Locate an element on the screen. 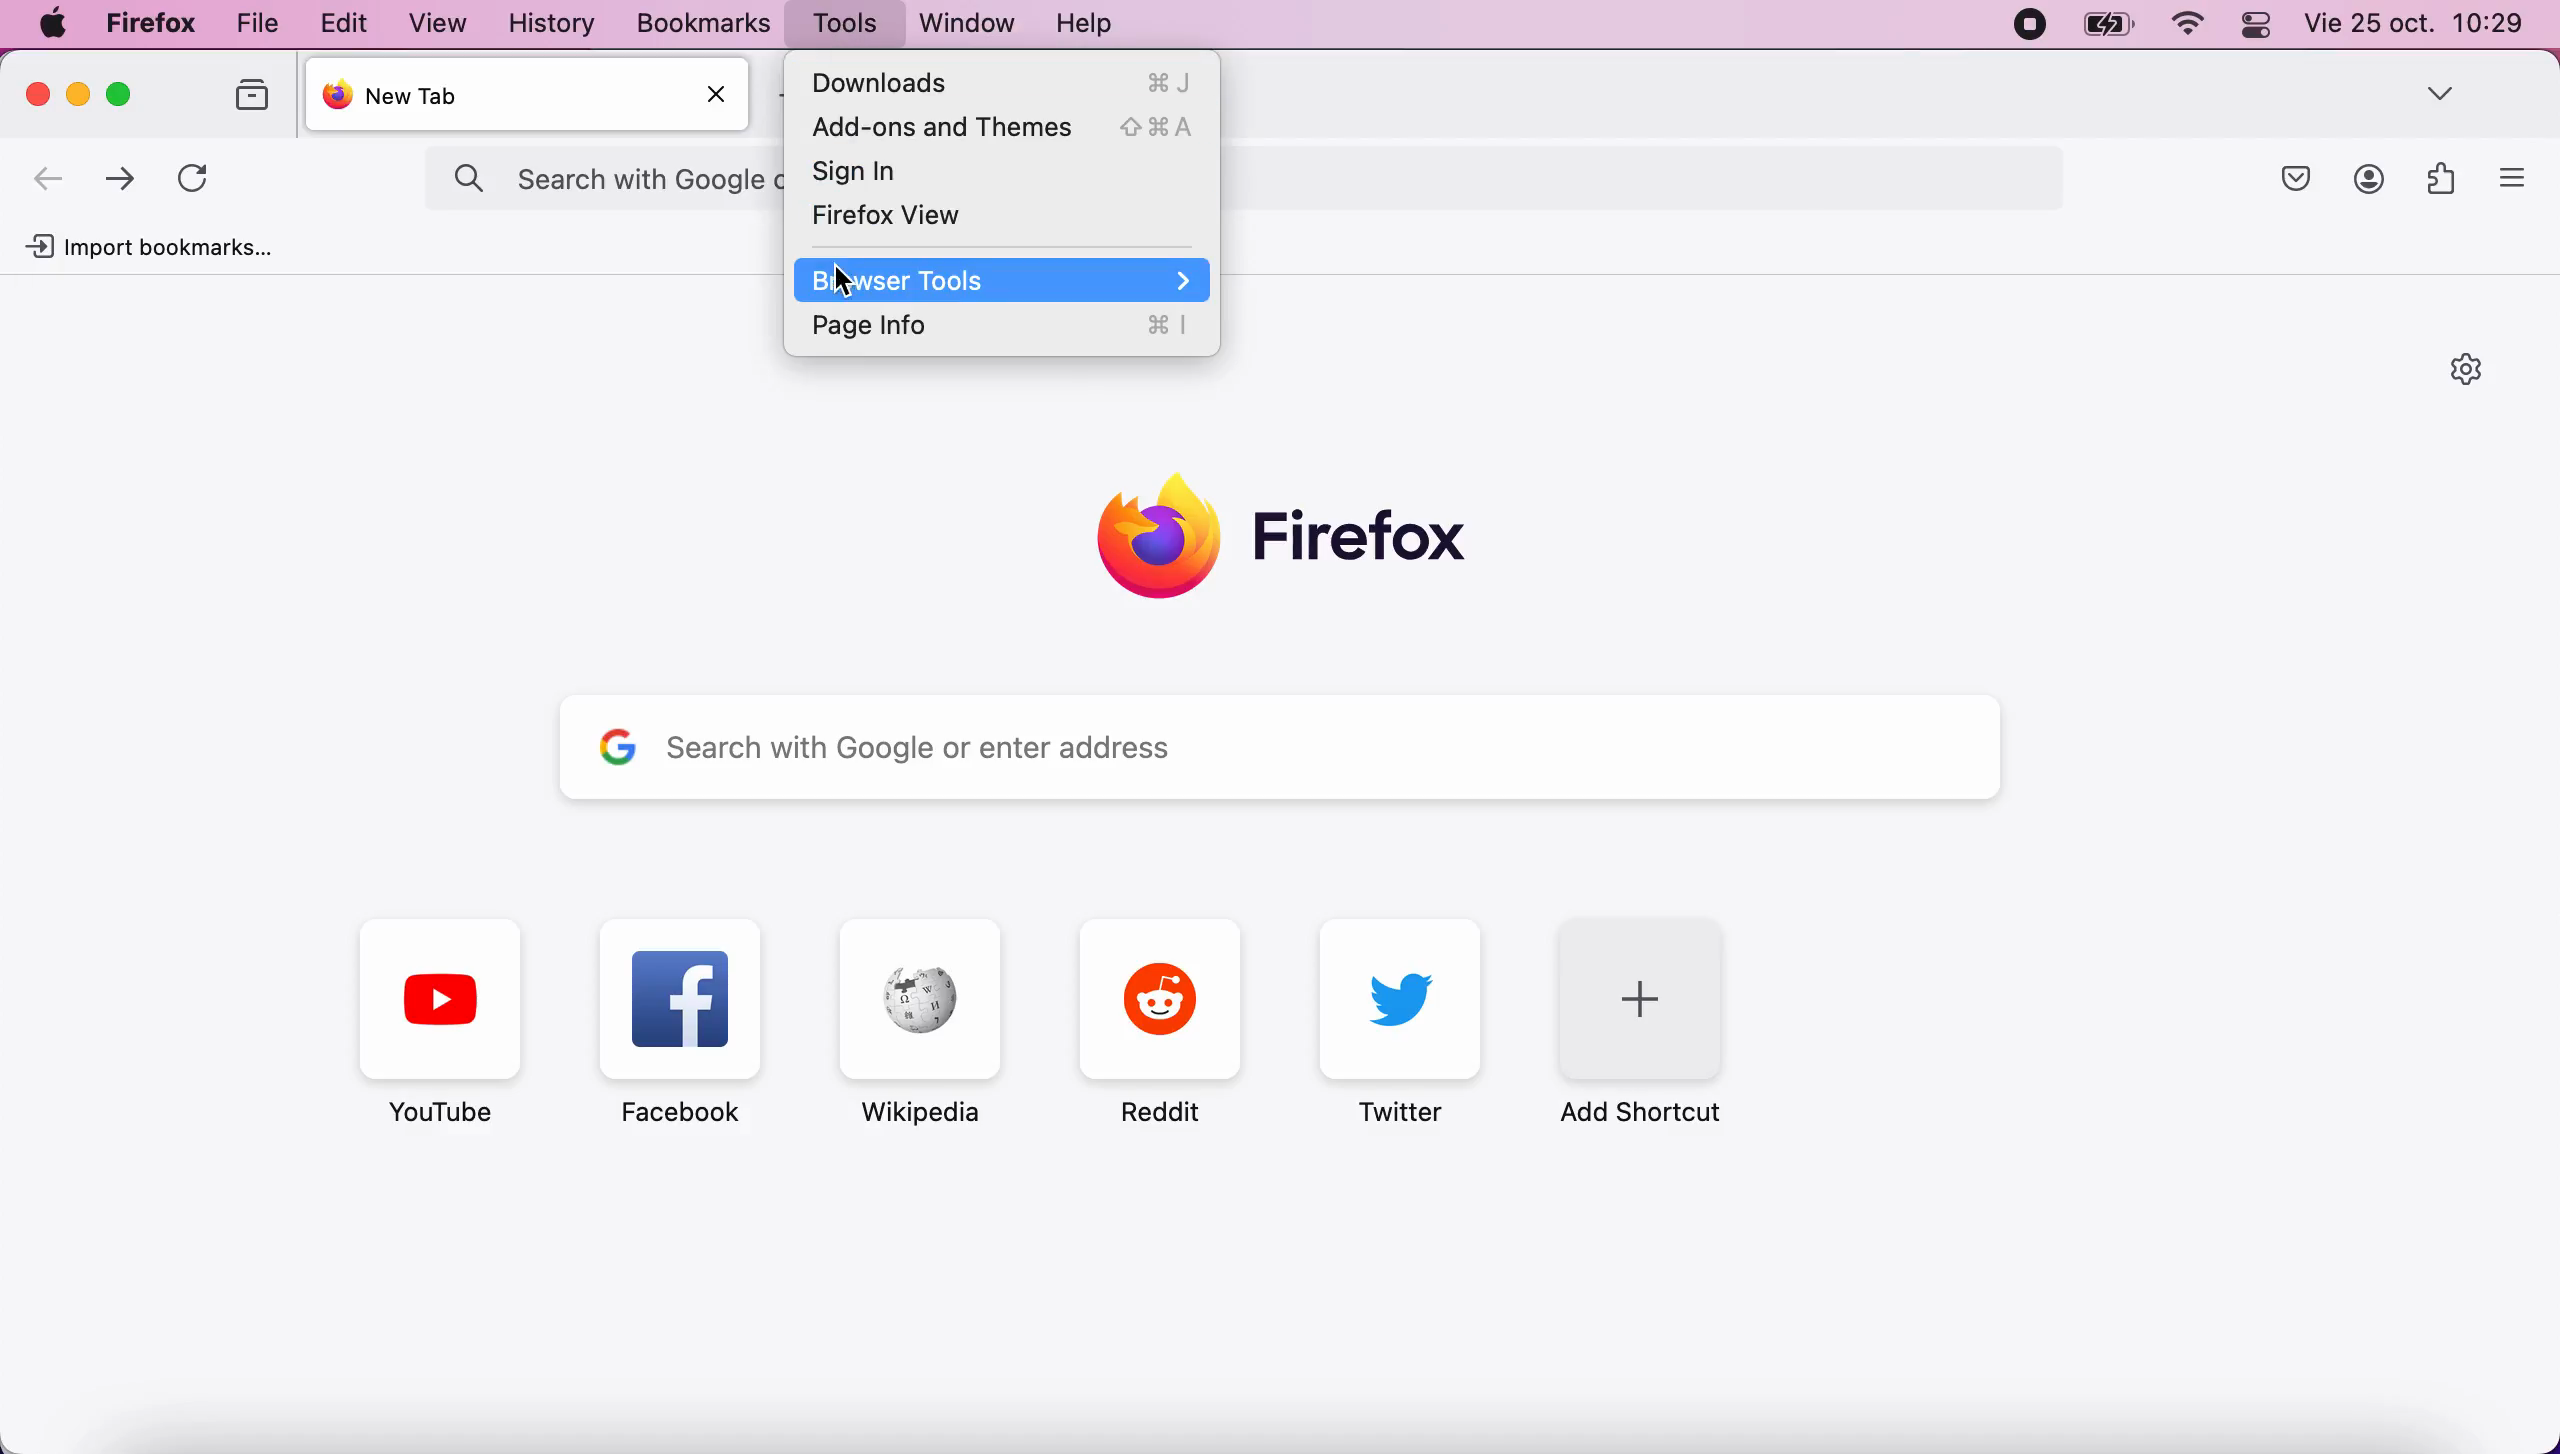 The height and width of the screenshot is (1454, 2560). Import Bookmarks is located at coordinates (147, 247).